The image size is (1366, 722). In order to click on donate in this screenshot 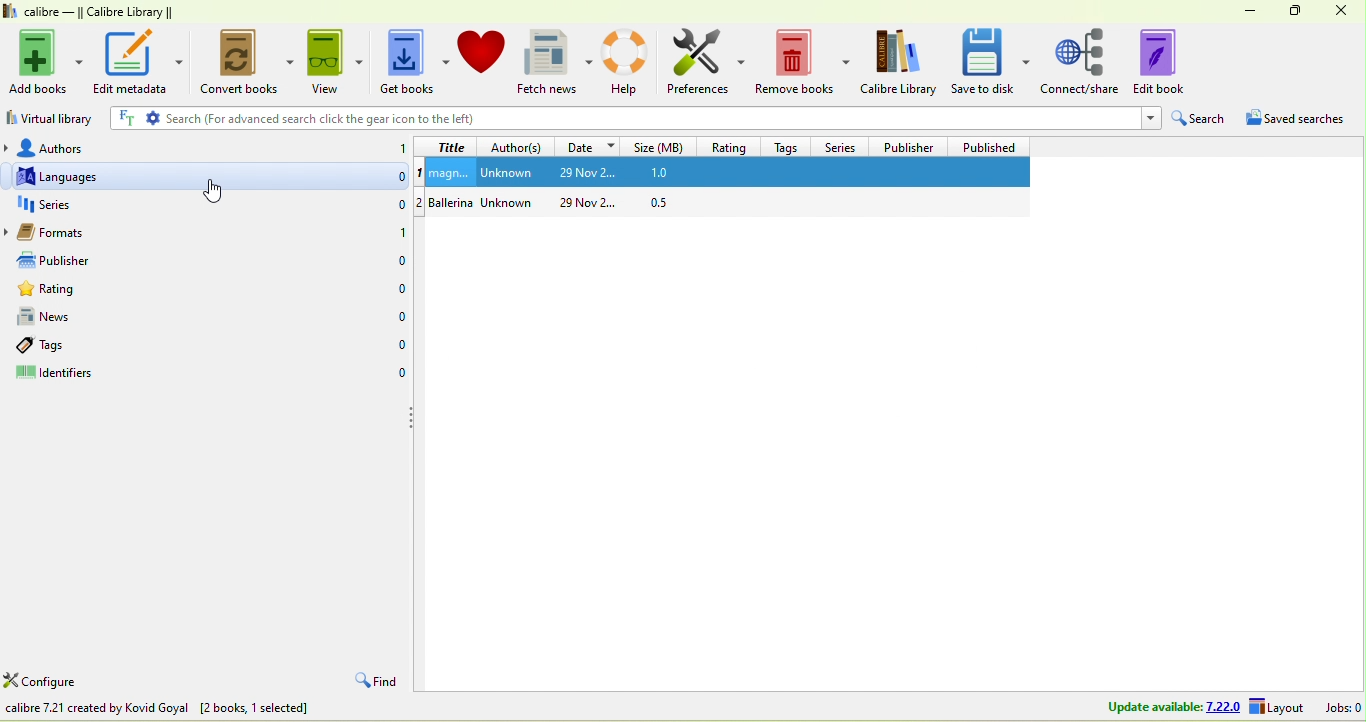, I will do `click(484, 60)`.